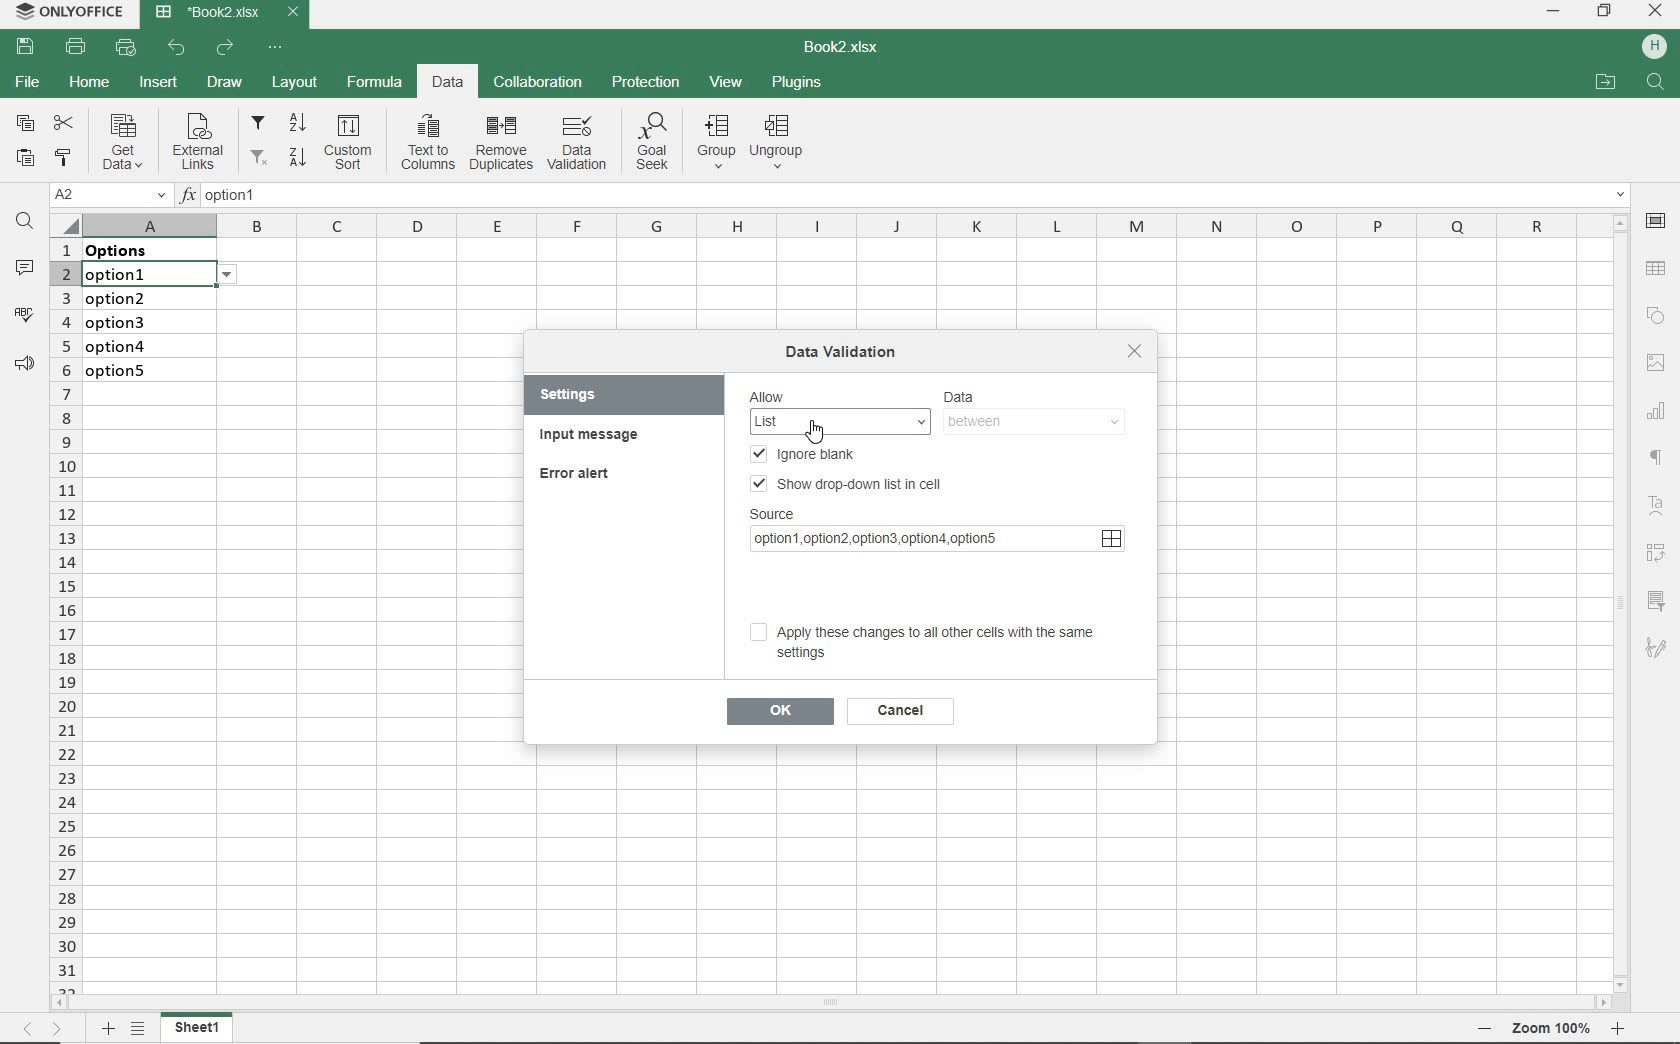 The height and width of the screenshot is (1044, 1680). What do you see at coordinates (21, 364) in the screenshot?
I see `PARAGRAPH SETTINGS` at bounding box center [21, 364].